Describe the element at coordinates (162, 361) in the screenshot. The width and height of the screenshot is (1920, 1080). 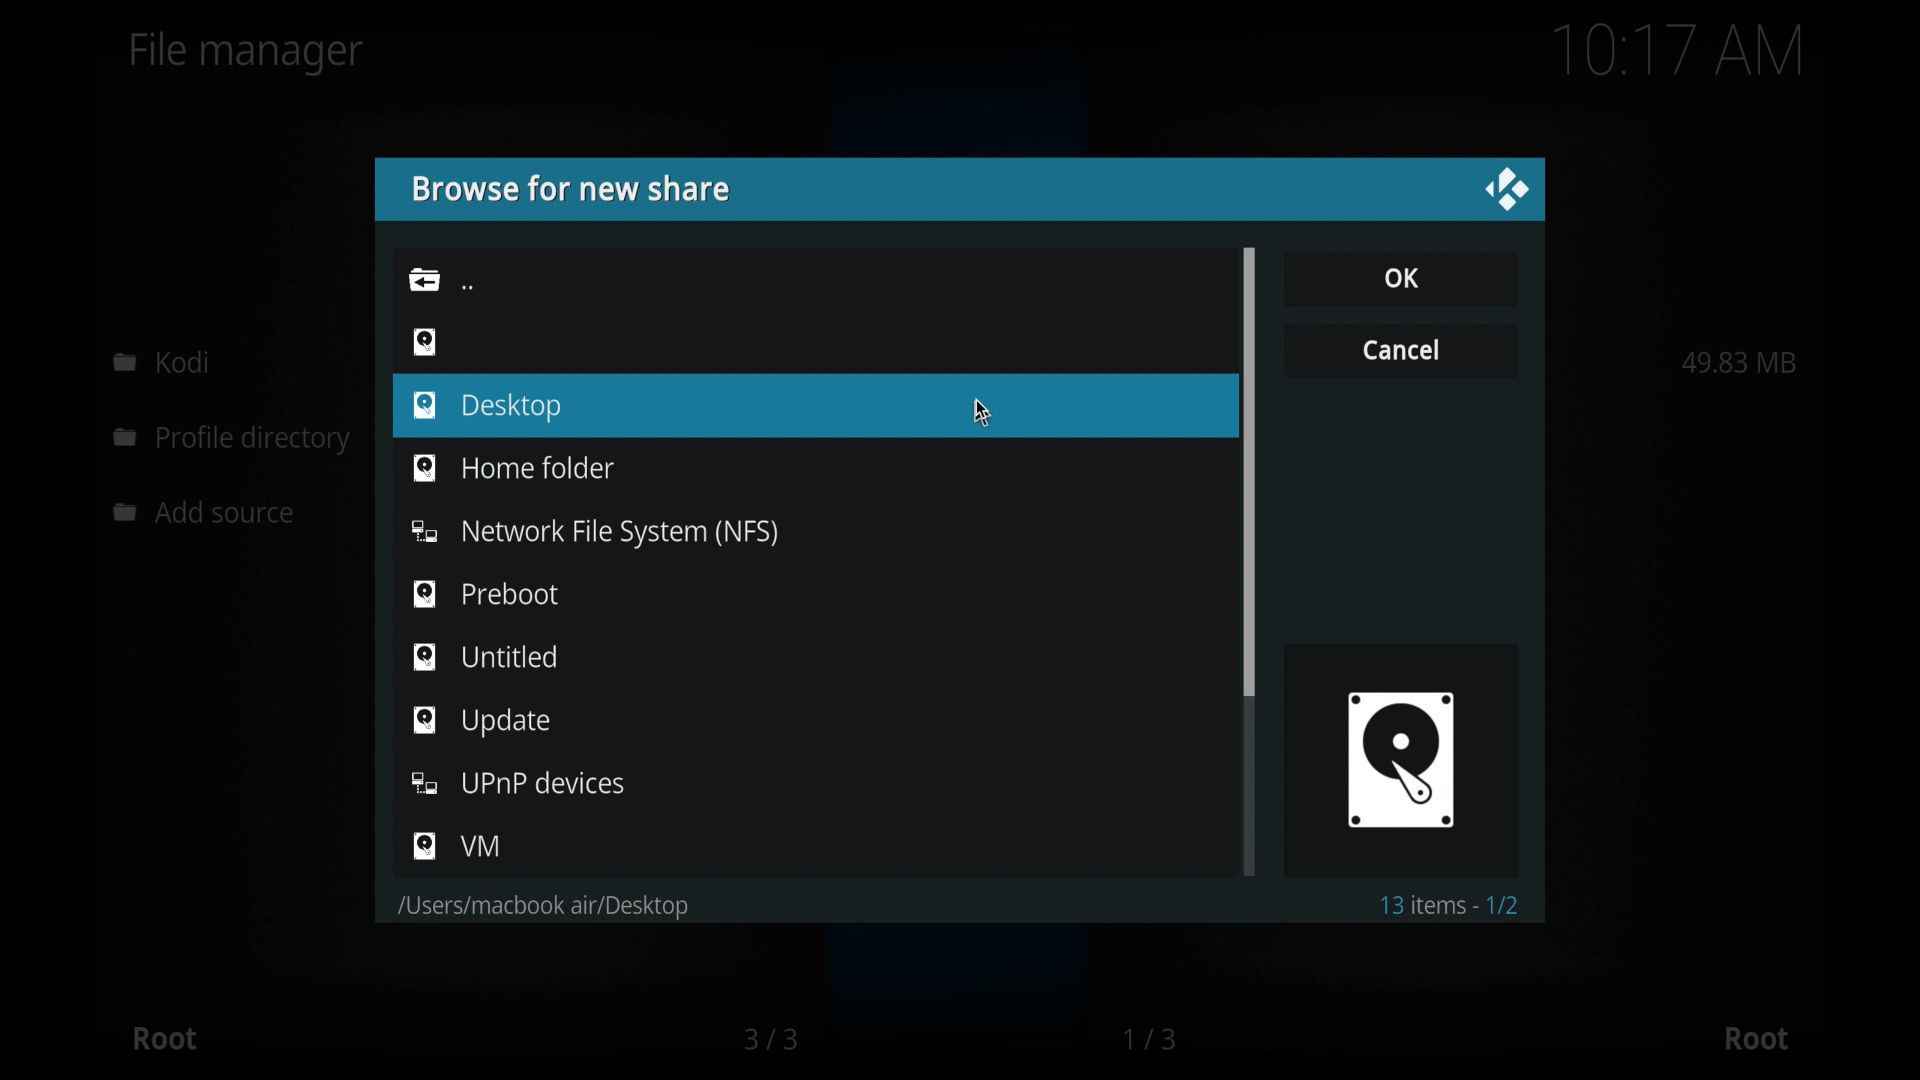
I see `kodi` at that location.